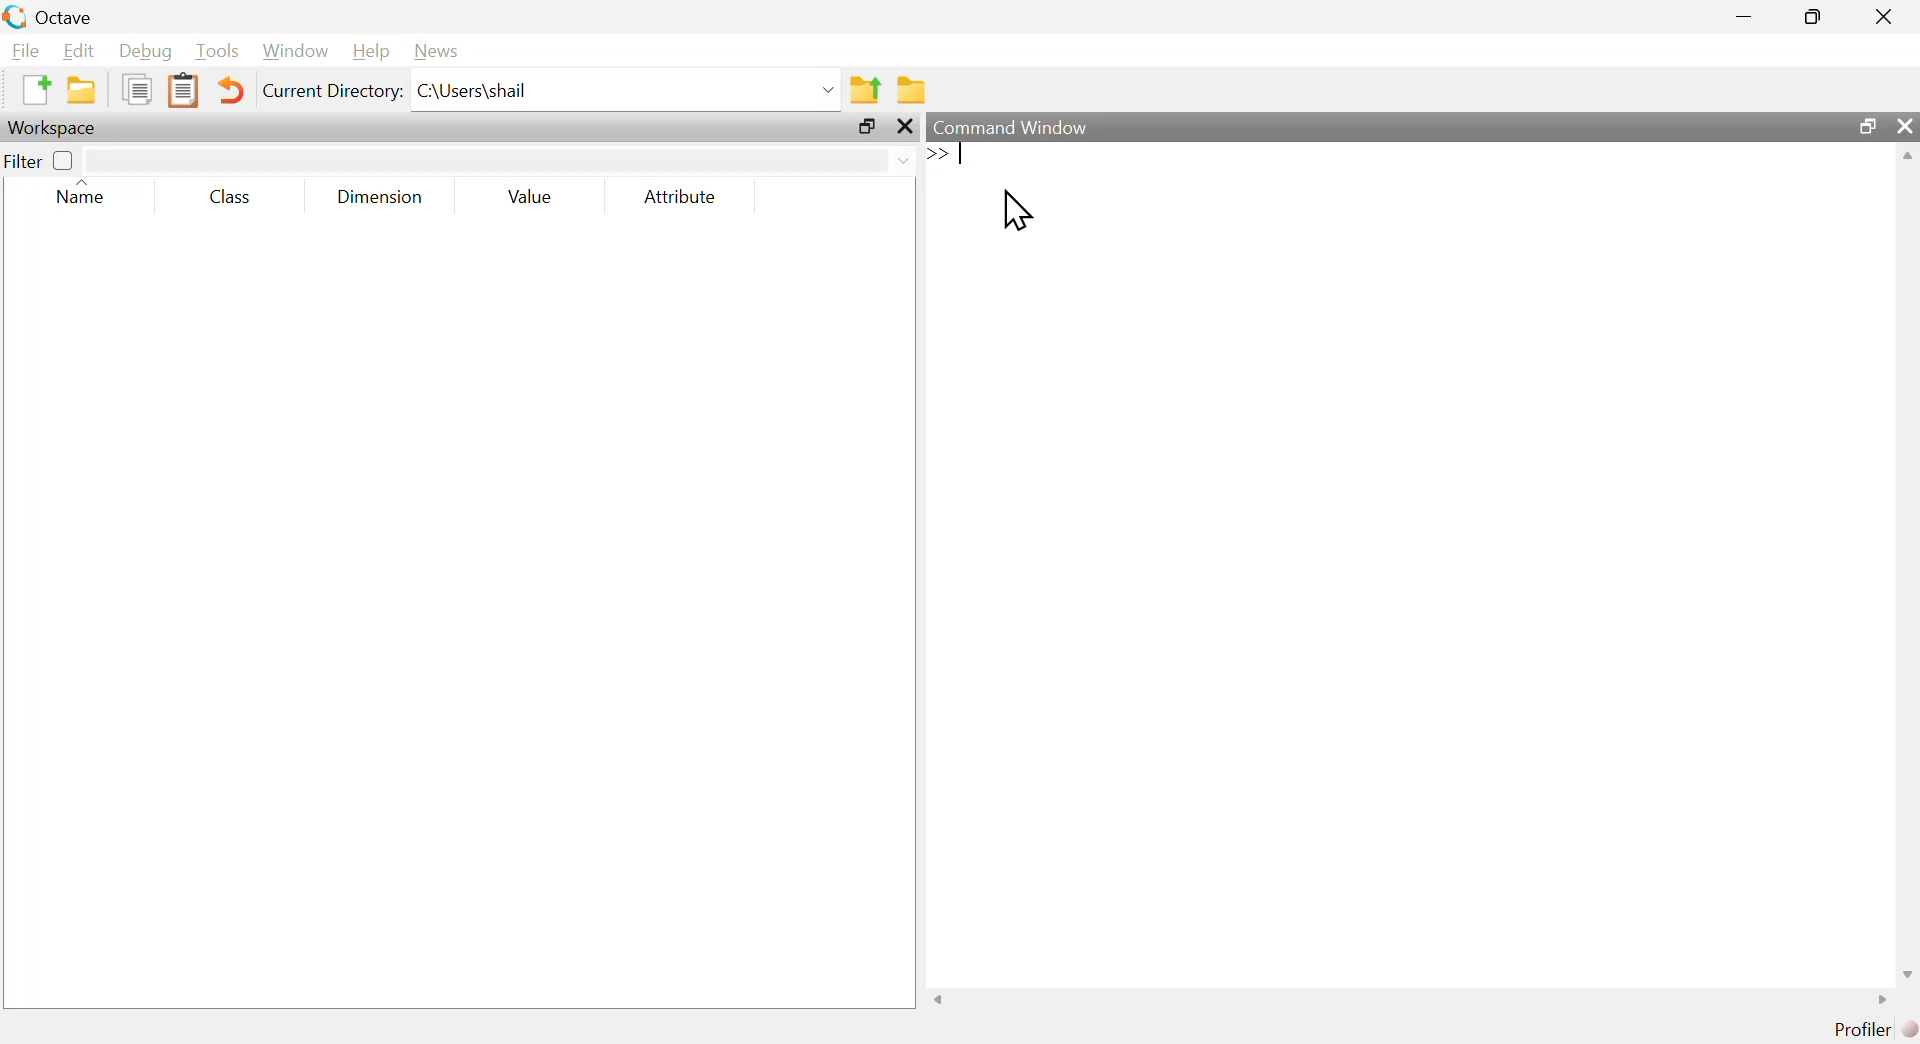 Image resolution: width=1920 pixels, height=1044 pixels. What do you see at coordinates (908, 127) in the screenshot?
I see `close` at bounding box center [908, 127].